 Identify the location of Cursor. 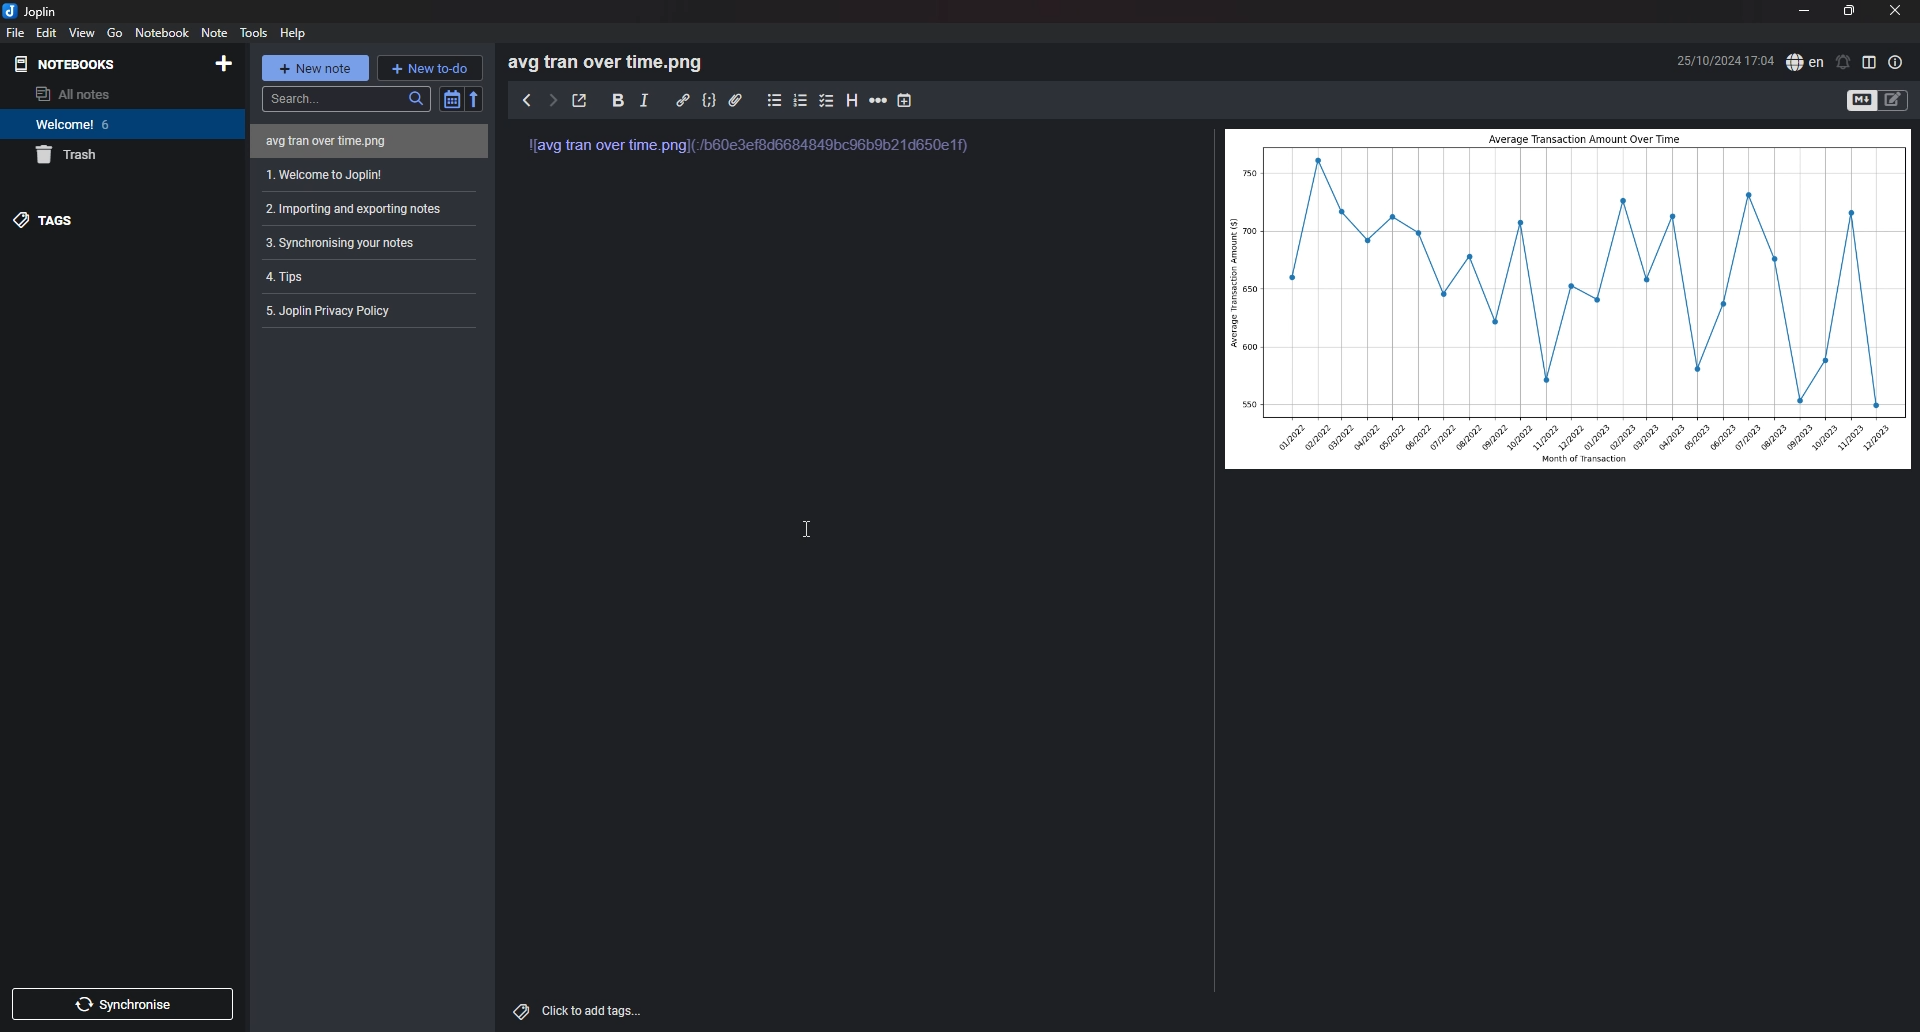
(808, 535).